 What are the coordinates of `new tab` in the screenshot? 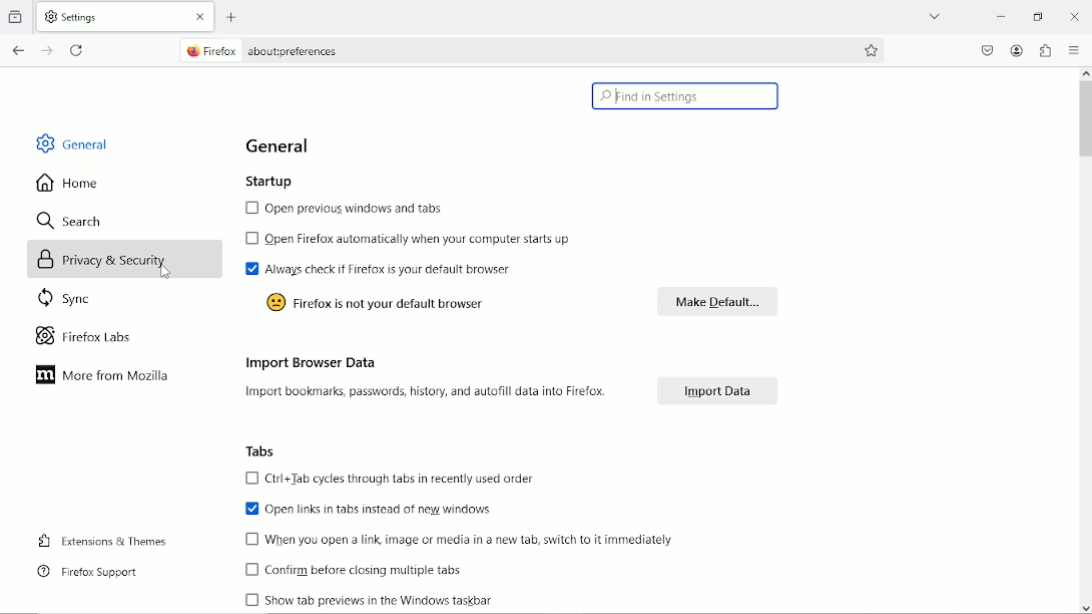 It's located at (233, 18).